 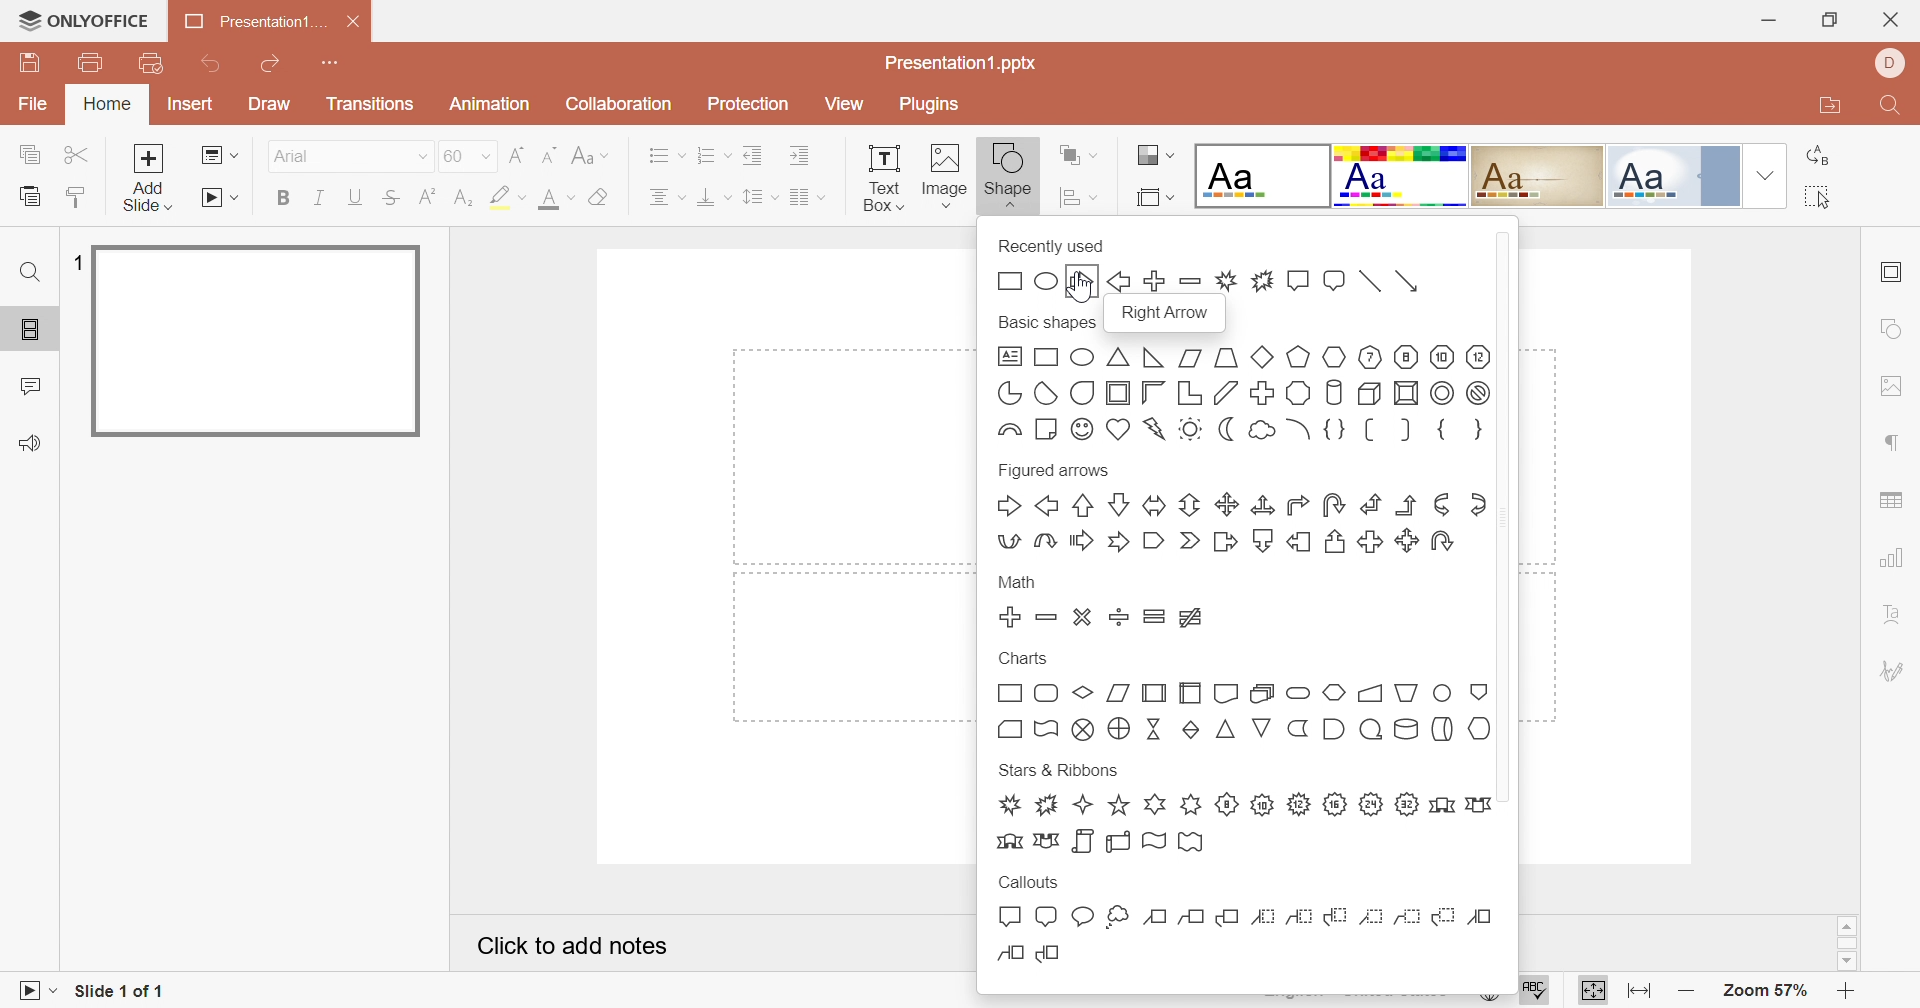 I want to click on Underline, so click(x=355, y=199).